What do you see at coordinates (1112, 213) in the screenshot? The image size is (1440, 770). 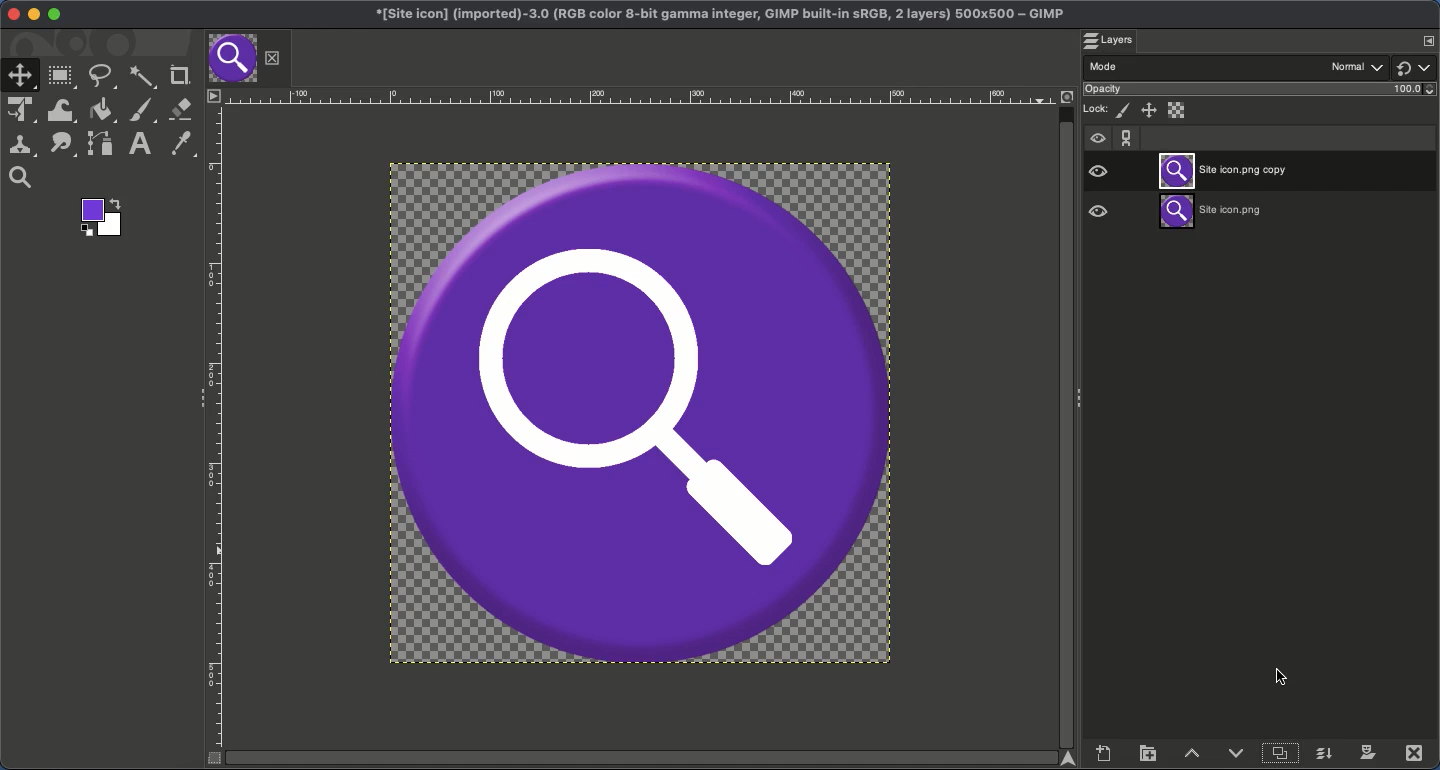 I see `view` at bounding box center [1112, 213].